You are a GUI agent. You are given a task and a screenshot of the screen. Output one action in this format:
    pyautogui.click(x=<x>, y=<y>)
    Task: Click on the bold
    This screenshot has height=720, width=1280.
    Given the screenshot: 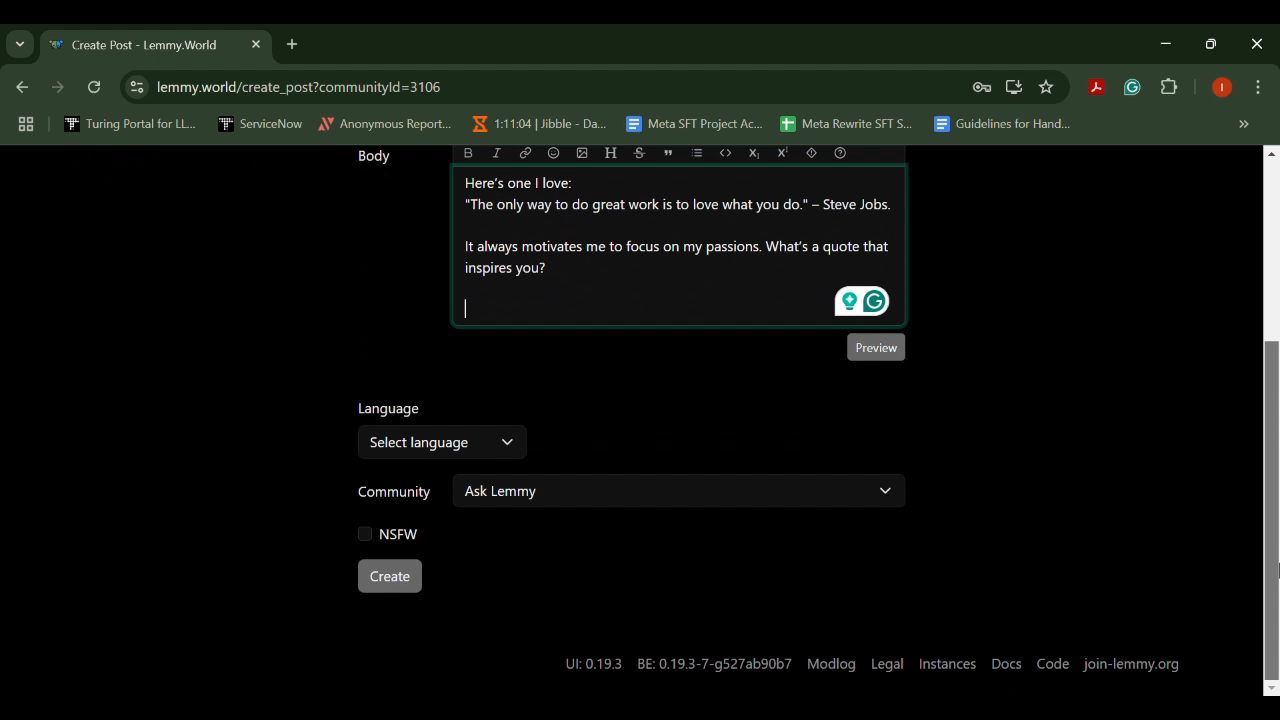 What is the action you would take?
    pyautogui.click(x=469, y=153)
    